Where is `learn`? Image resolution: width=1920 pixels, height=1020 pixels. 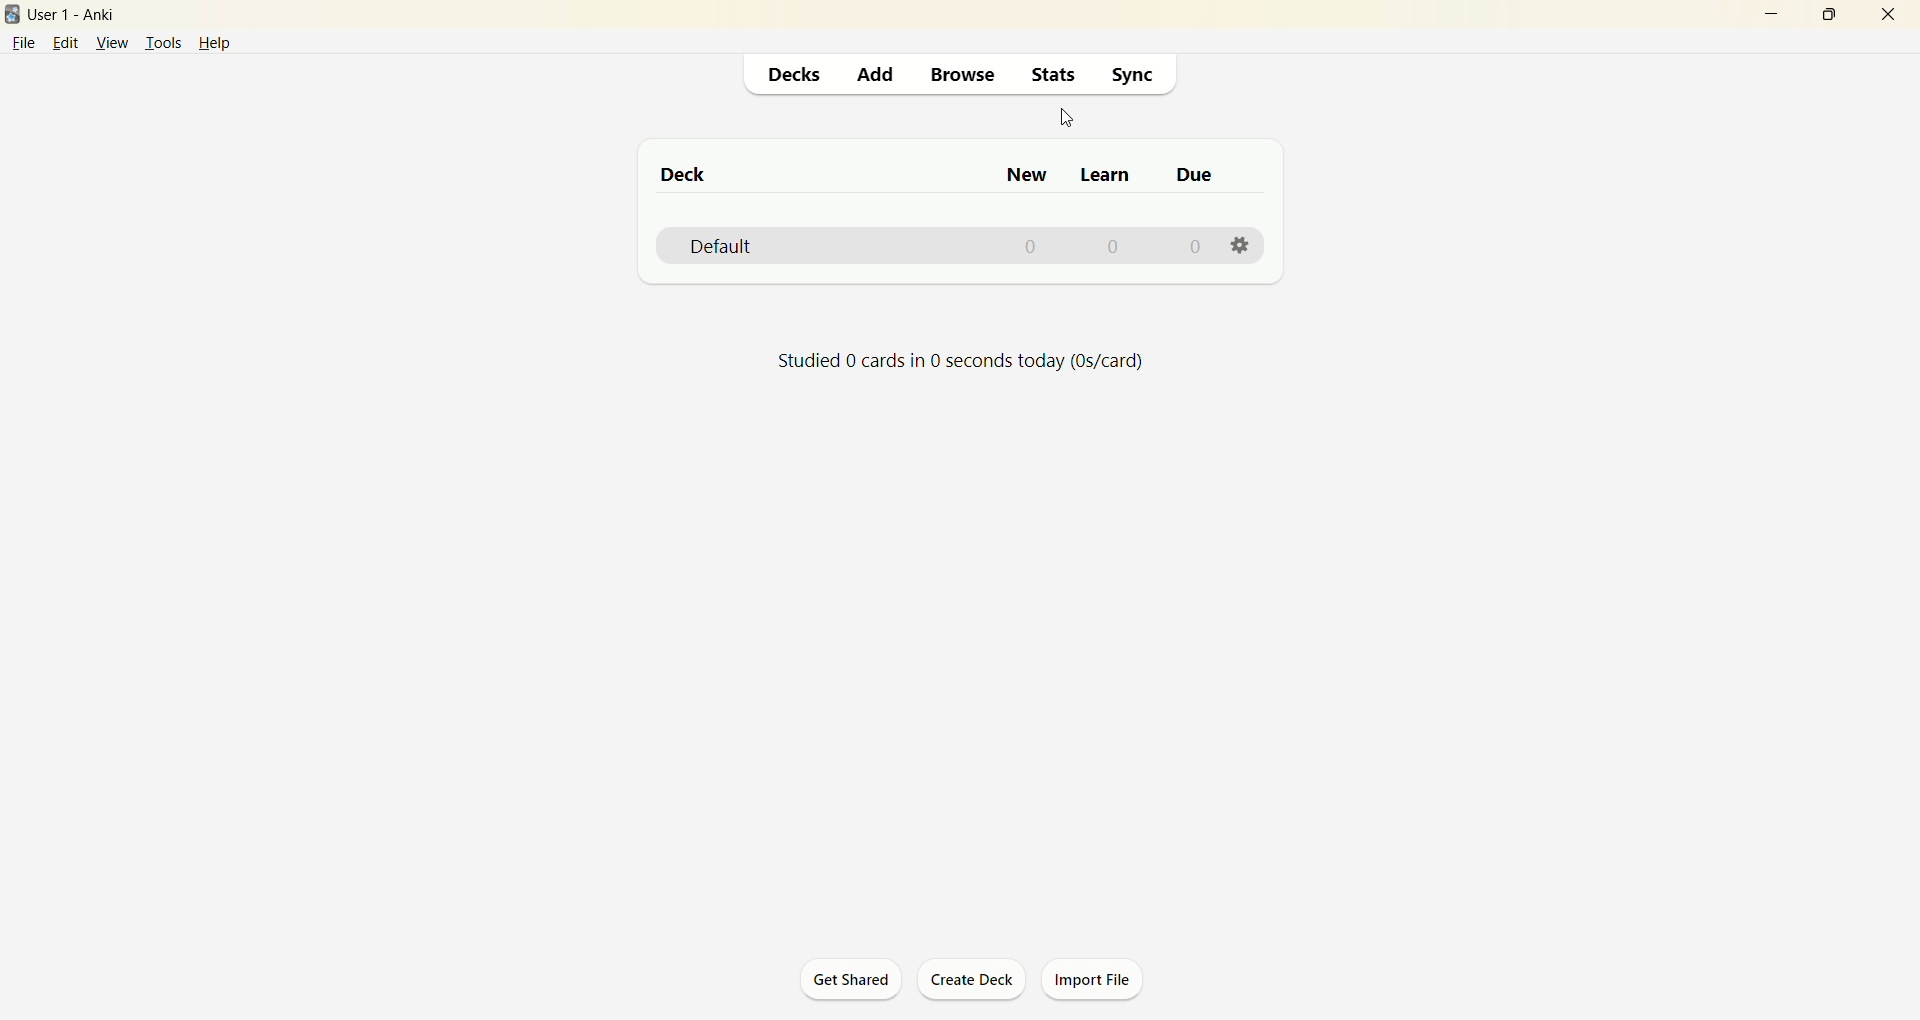 learn is located at coordinates (1105, 178).